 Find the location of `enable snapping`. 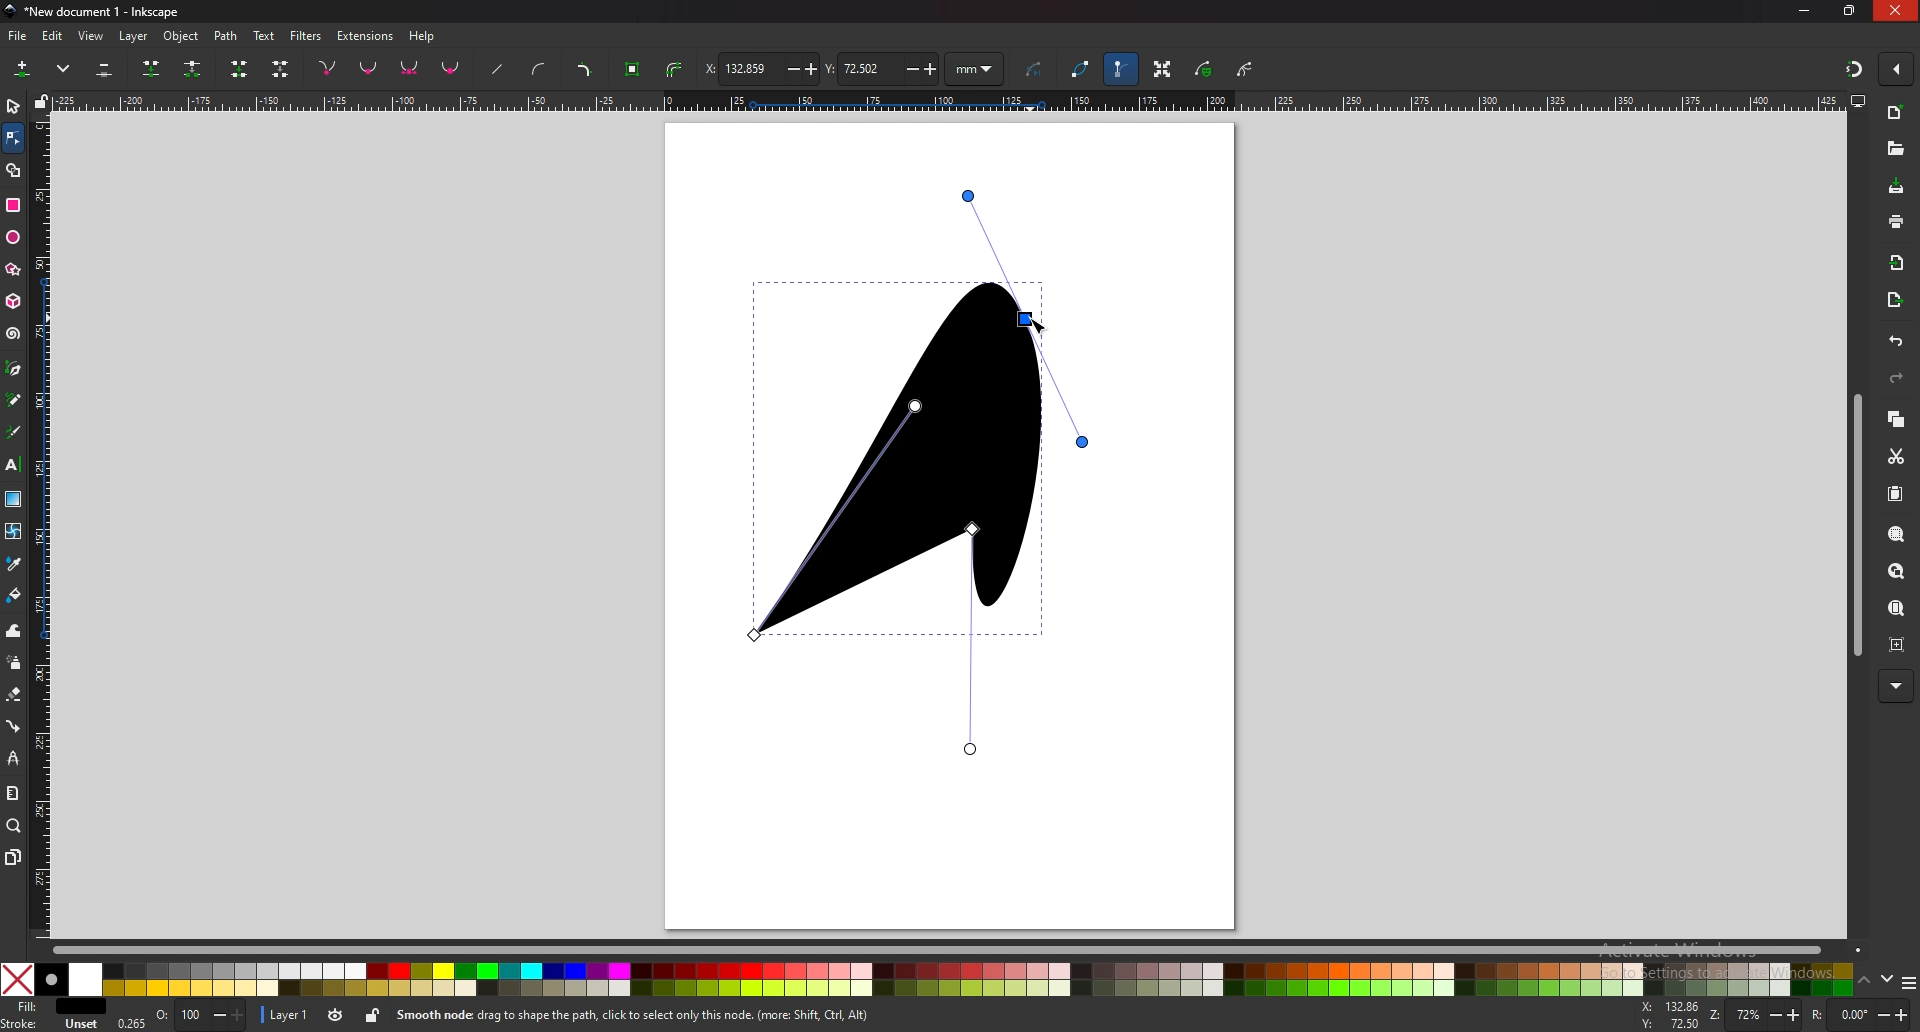

enable snapping is located at coordinates (1896, 67).